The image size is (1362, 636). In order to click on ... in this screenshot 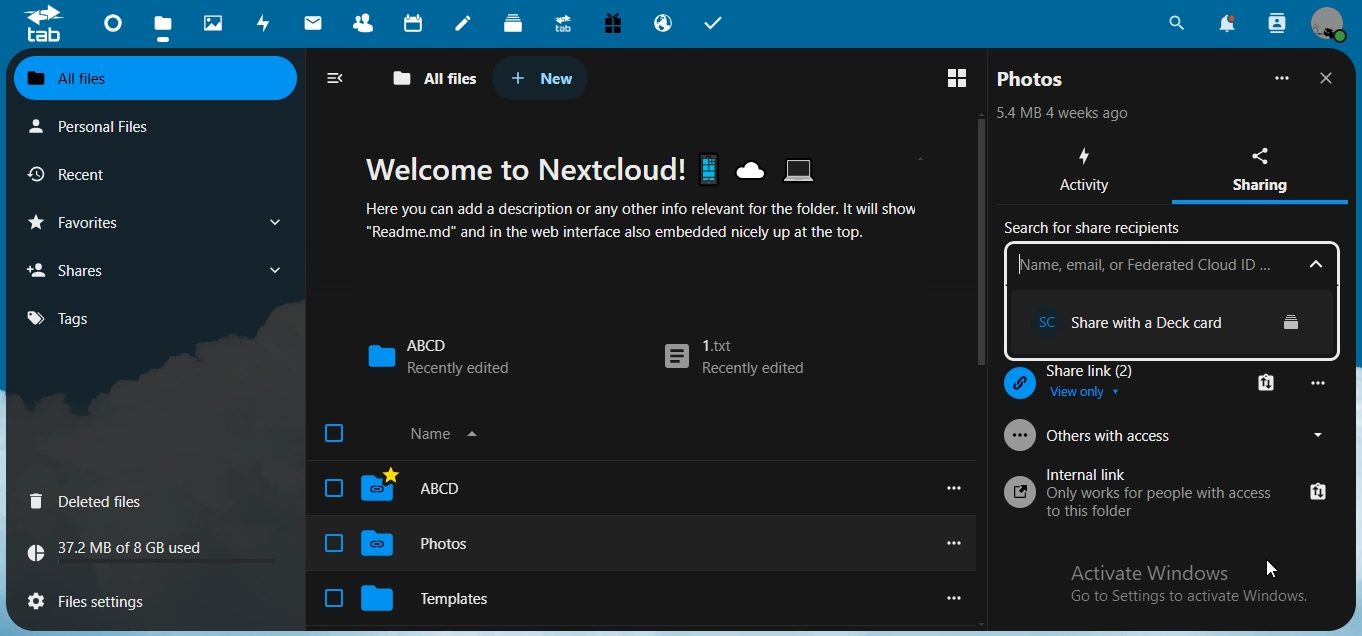, I will do `click(1321, 382)`.